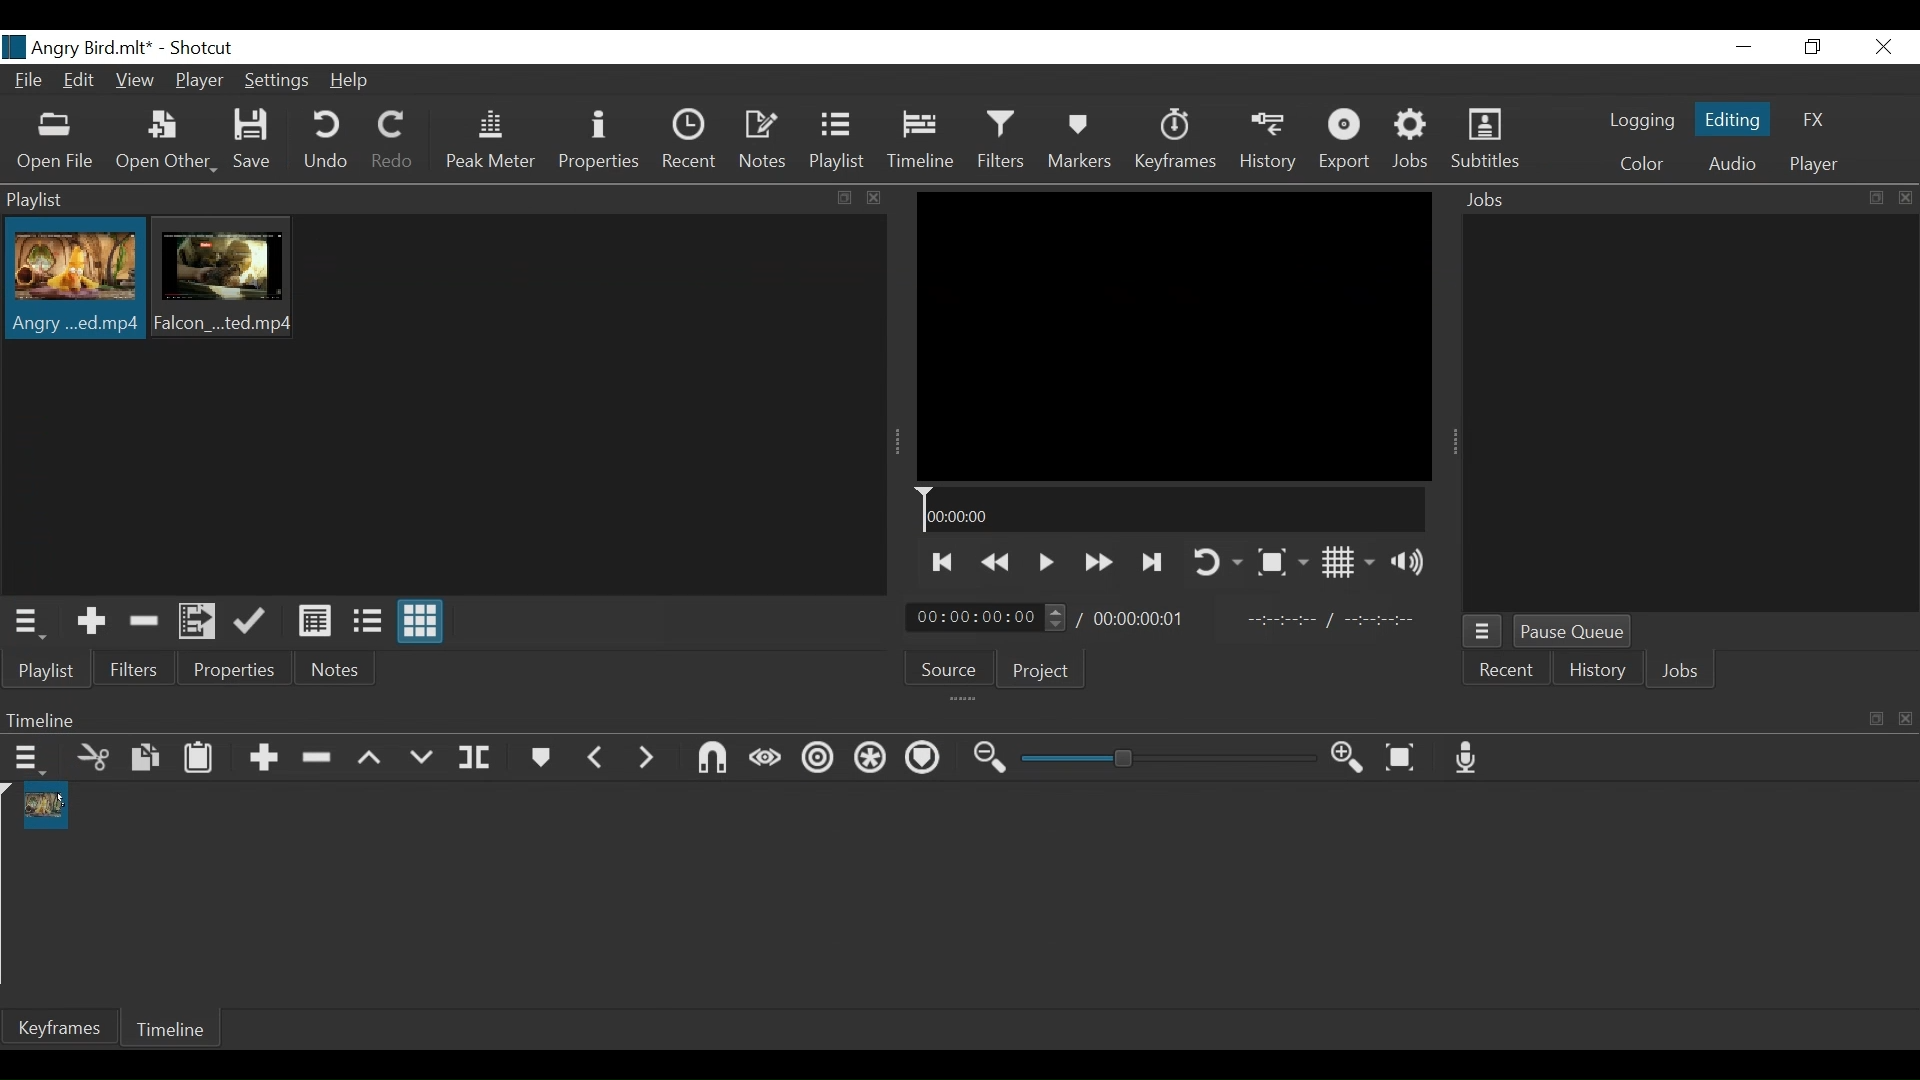  What do you see at coordinates (200, 49) in the screenshot?
I see `Shotcut` at bounding box center [200, 49].